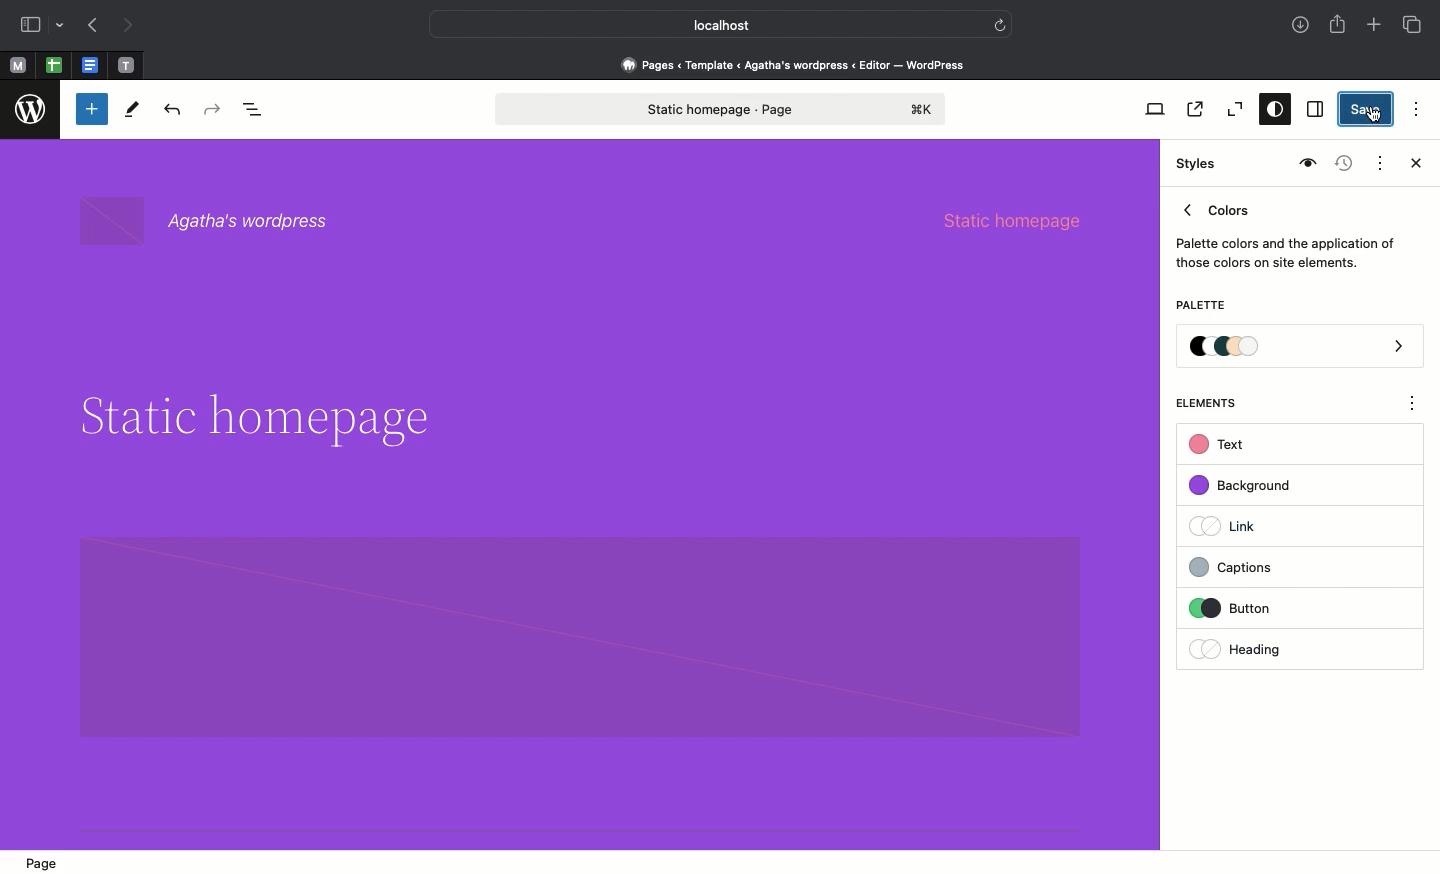 The height and width of the screenshot is (874, 1440). Describe the element at coordinates (127, 66) in the screenshot. I see `Pinned tab` at that location.